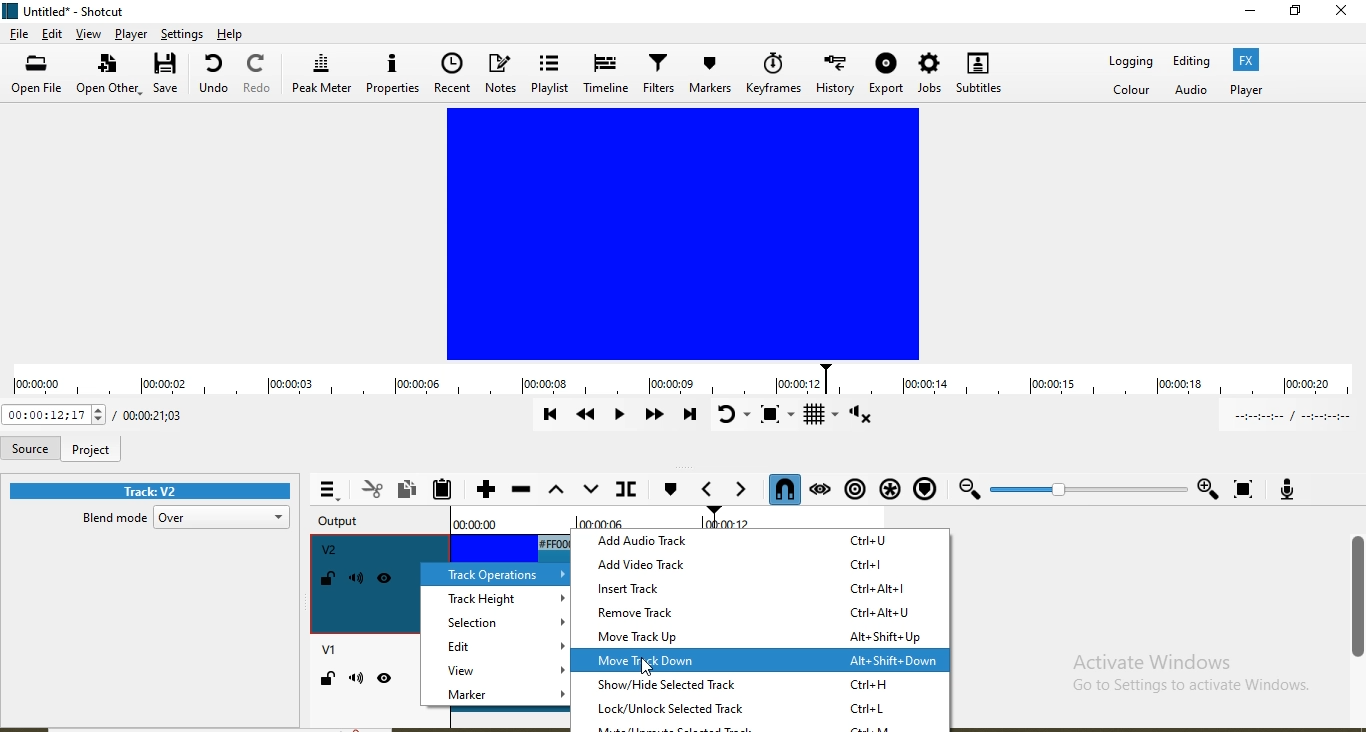 The width and height of the screenshot is (1366, 732). Describe the element at coordinates (606, 76) in the screenshot. I see `Timeline` at that location.